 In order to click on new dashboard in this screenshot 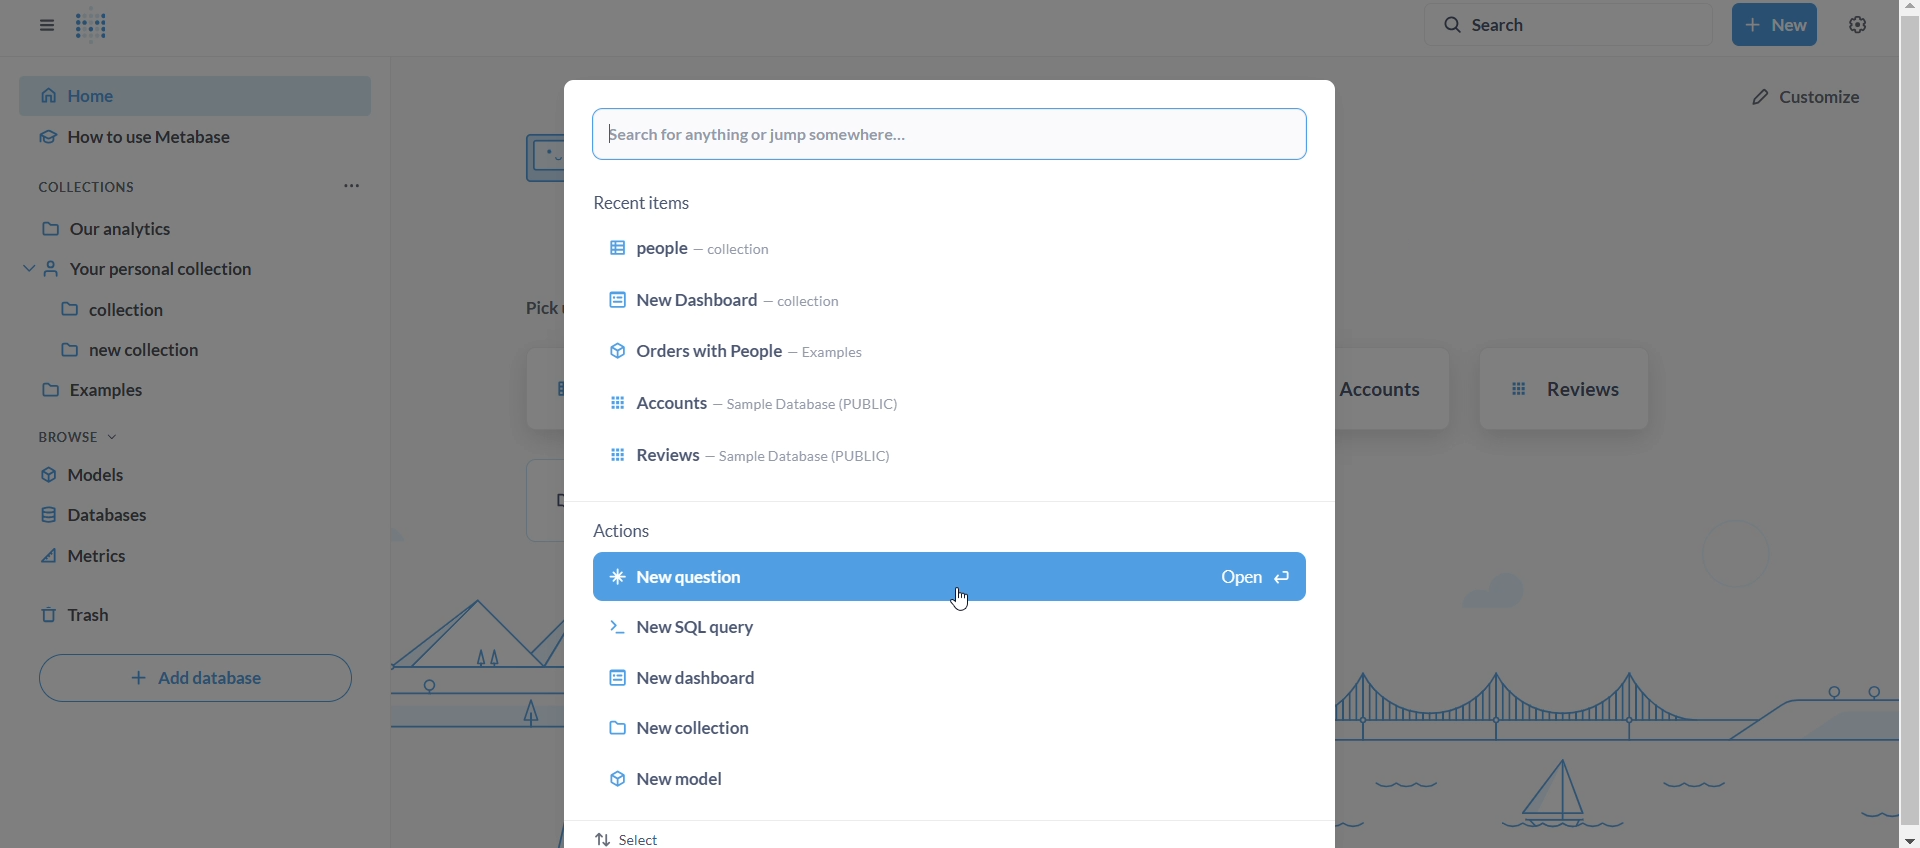, I will do `click(745, 303)`.